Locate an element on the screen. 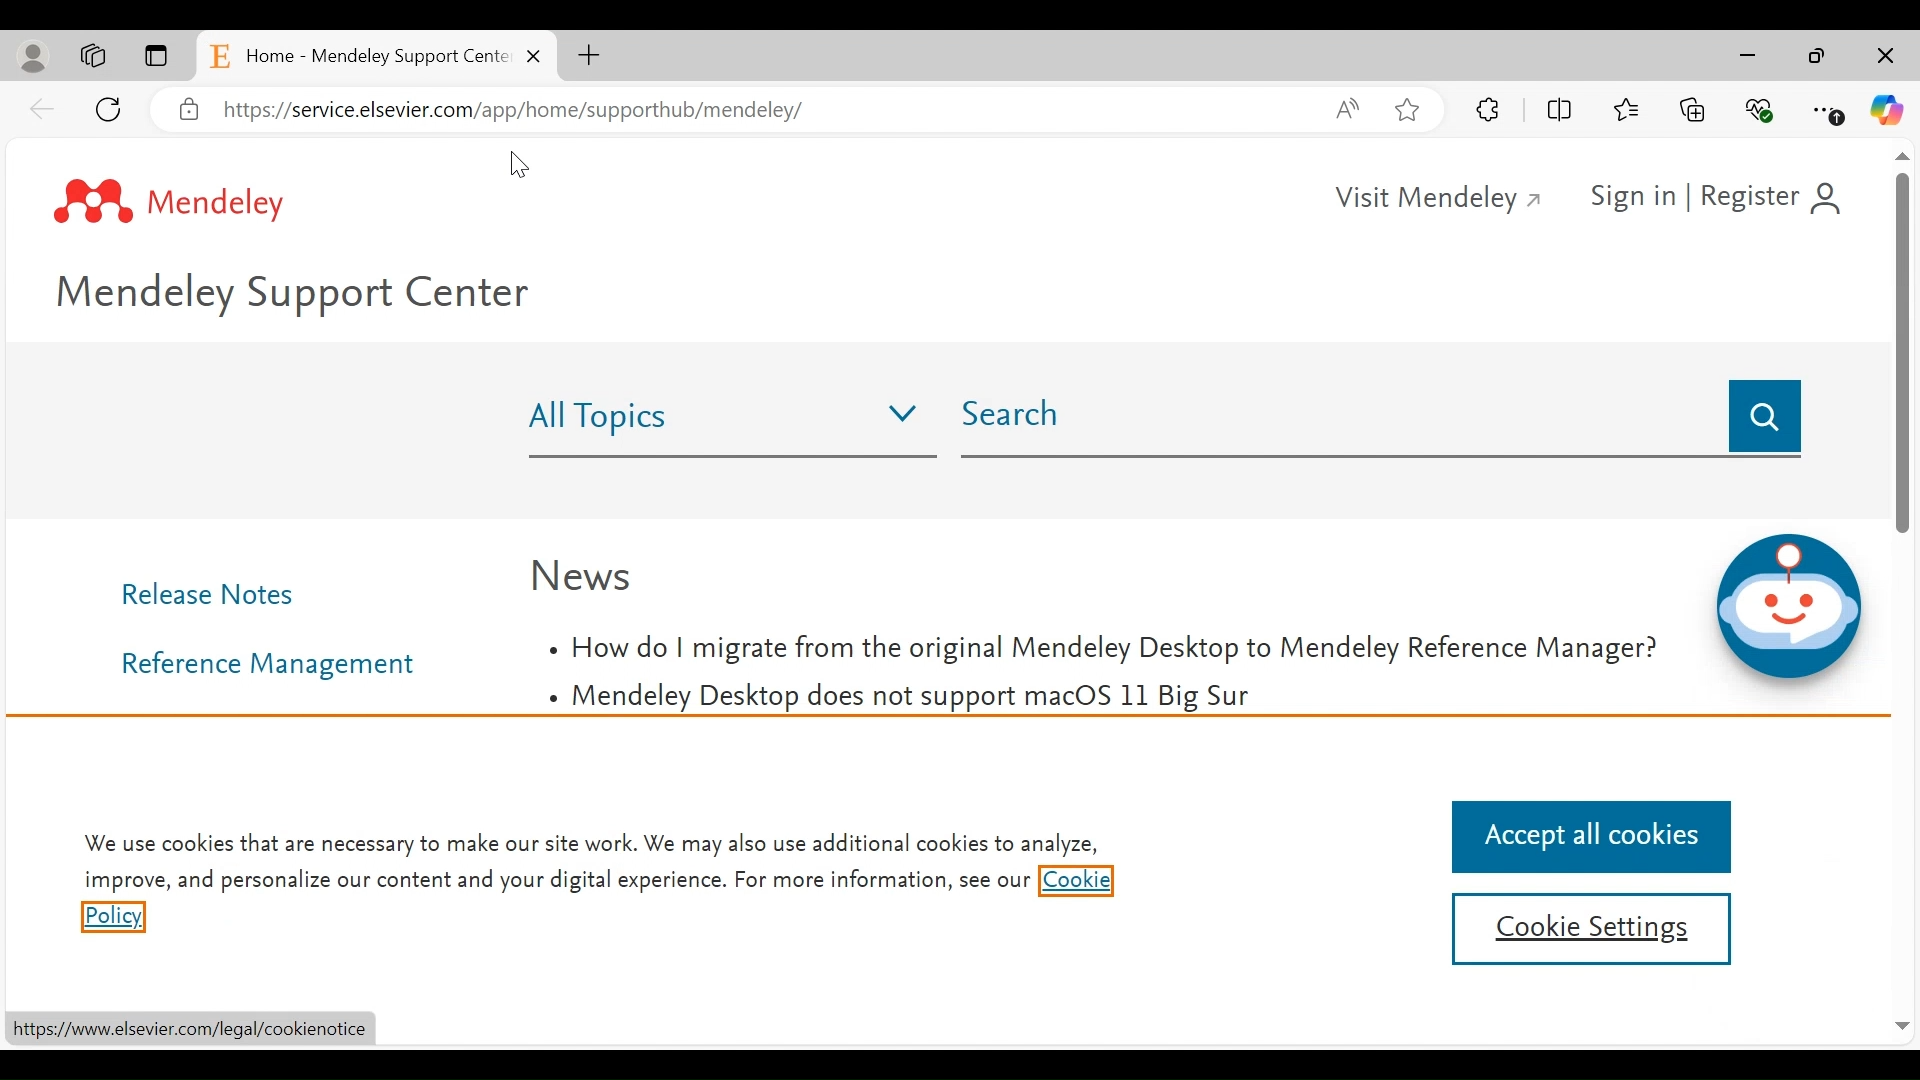  Scroll down is located at coordinates (1904, 1024).